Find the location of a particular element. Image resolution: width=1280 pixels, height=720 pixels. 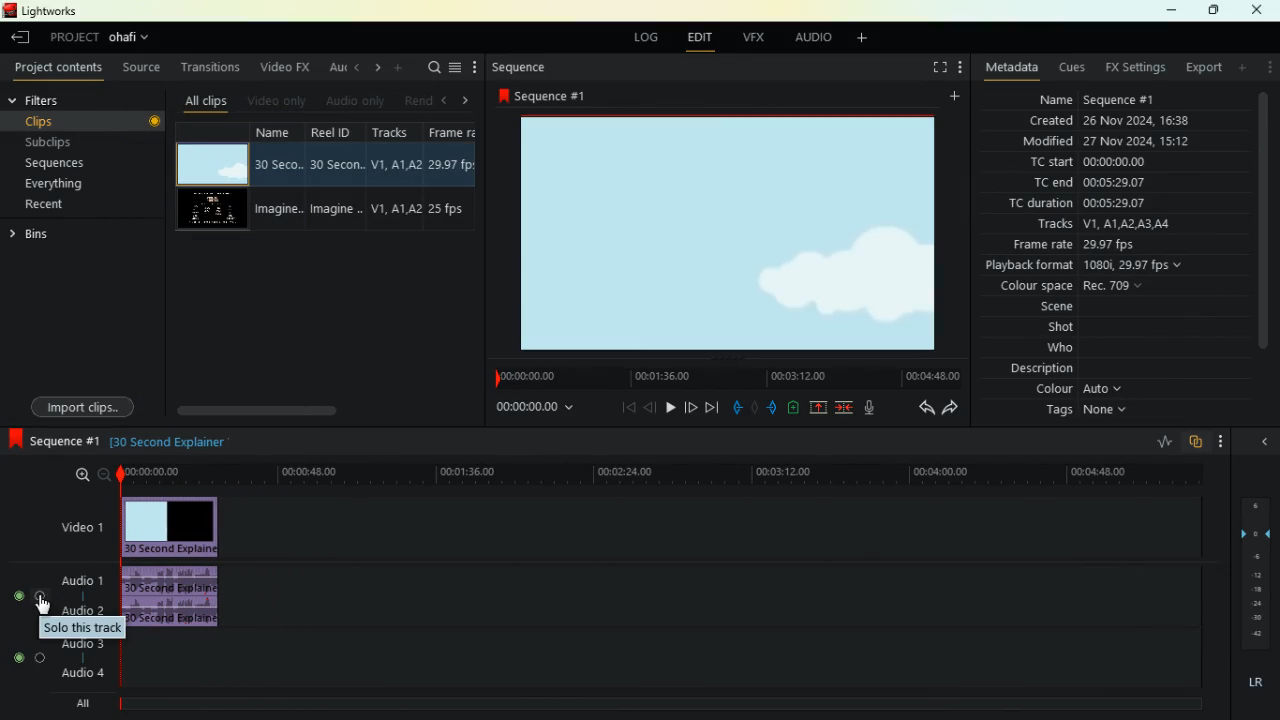

vfx is located at coordinates (755, 38).